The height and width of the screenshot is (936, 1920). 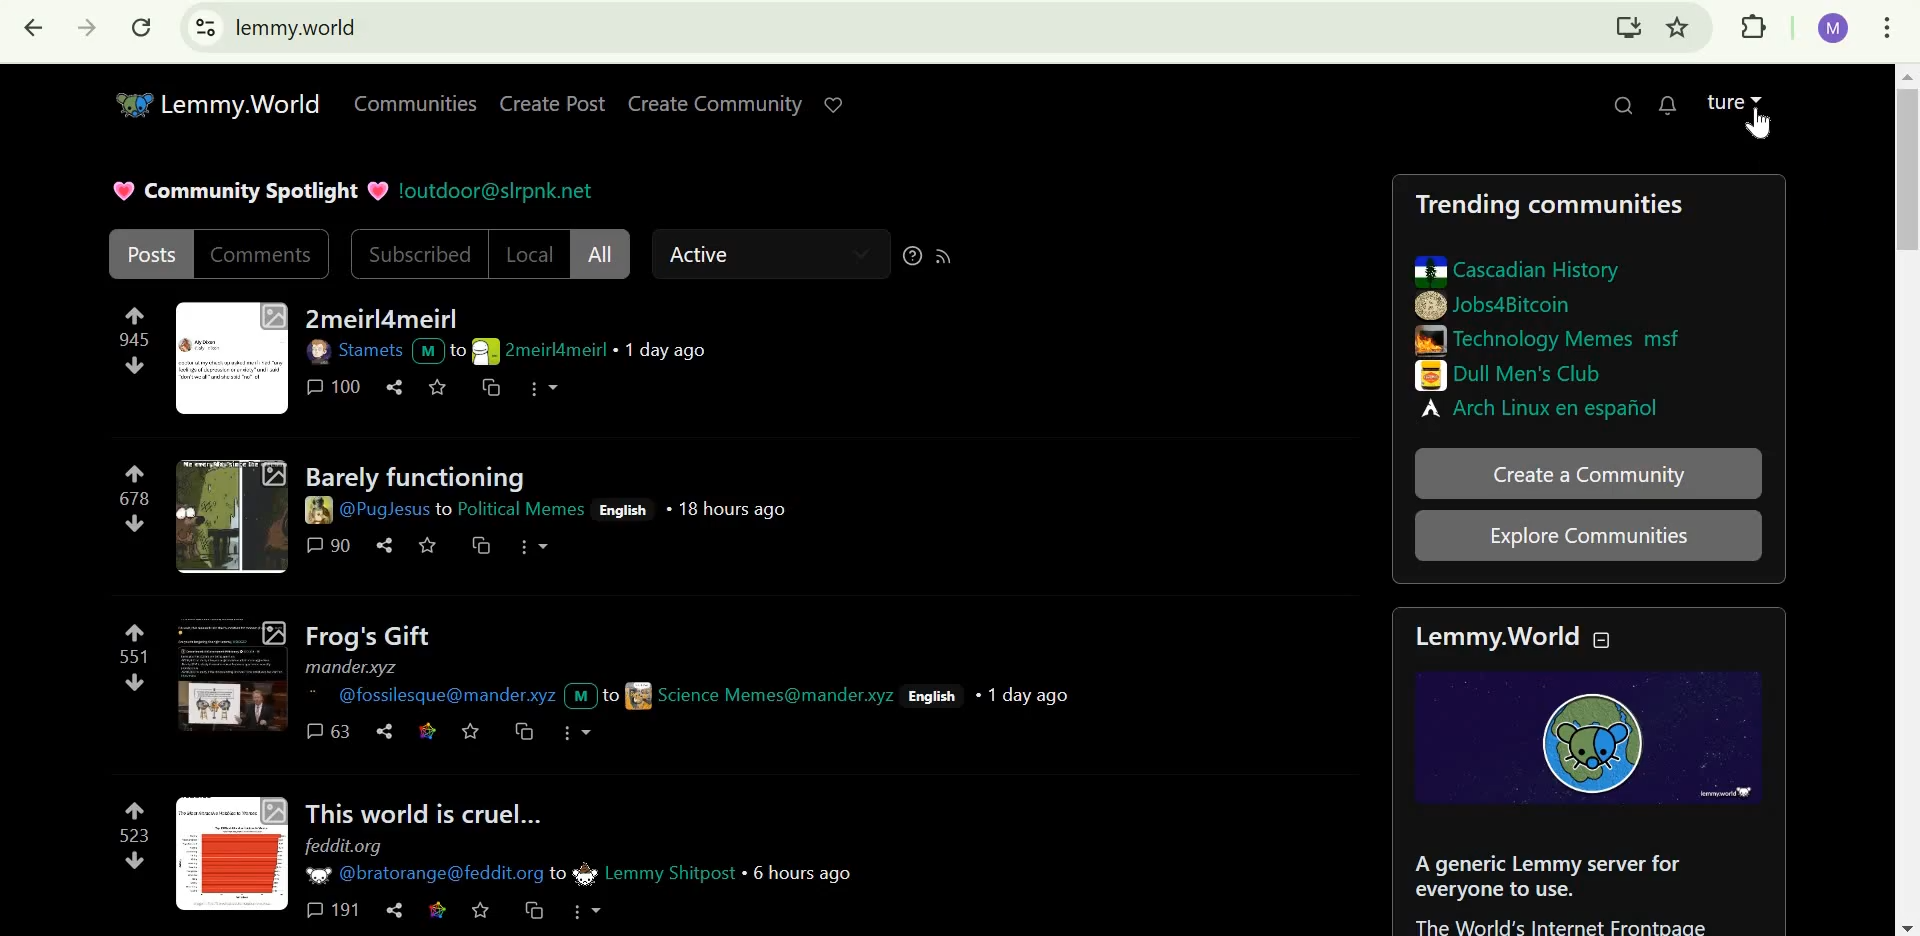 What do you see at coordinates (588, 912) in the screenshot?
I see `more` at bounding box center [588, 912].